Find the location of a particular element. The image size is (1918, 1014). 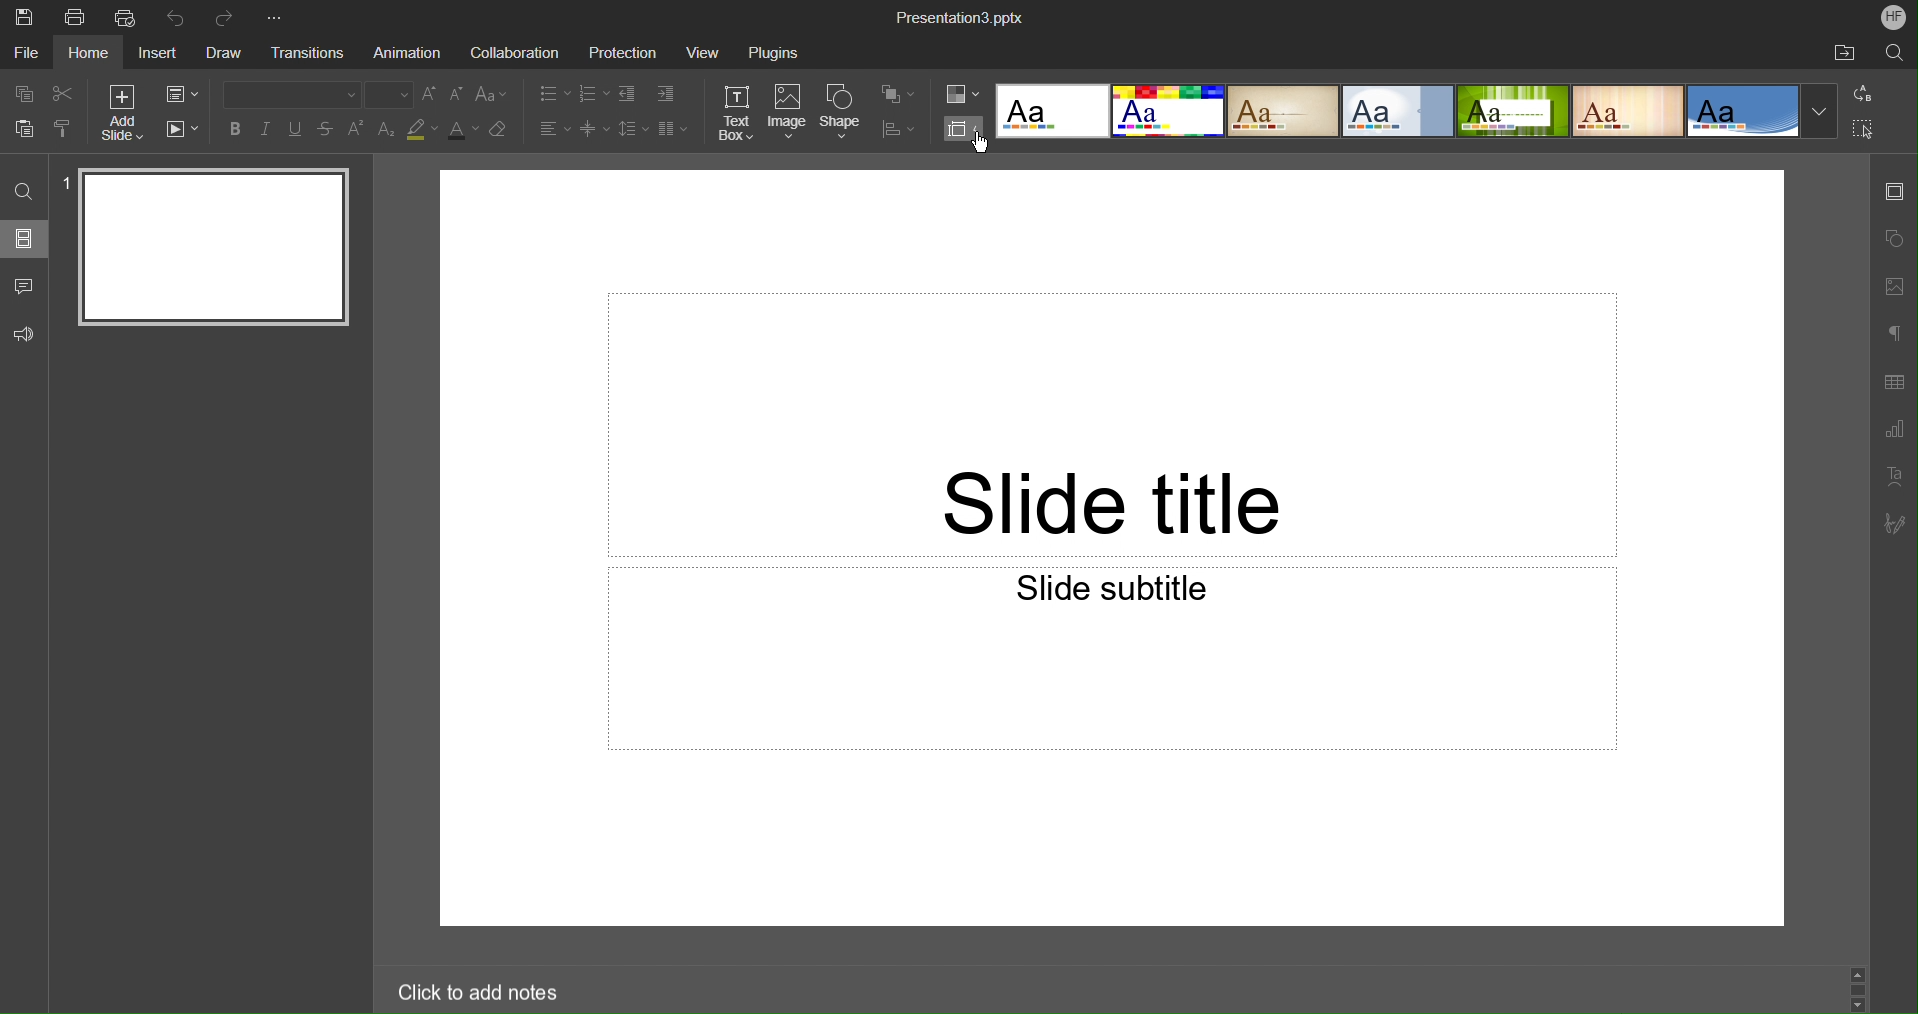

Text Case is located at coordinates (493, 95).